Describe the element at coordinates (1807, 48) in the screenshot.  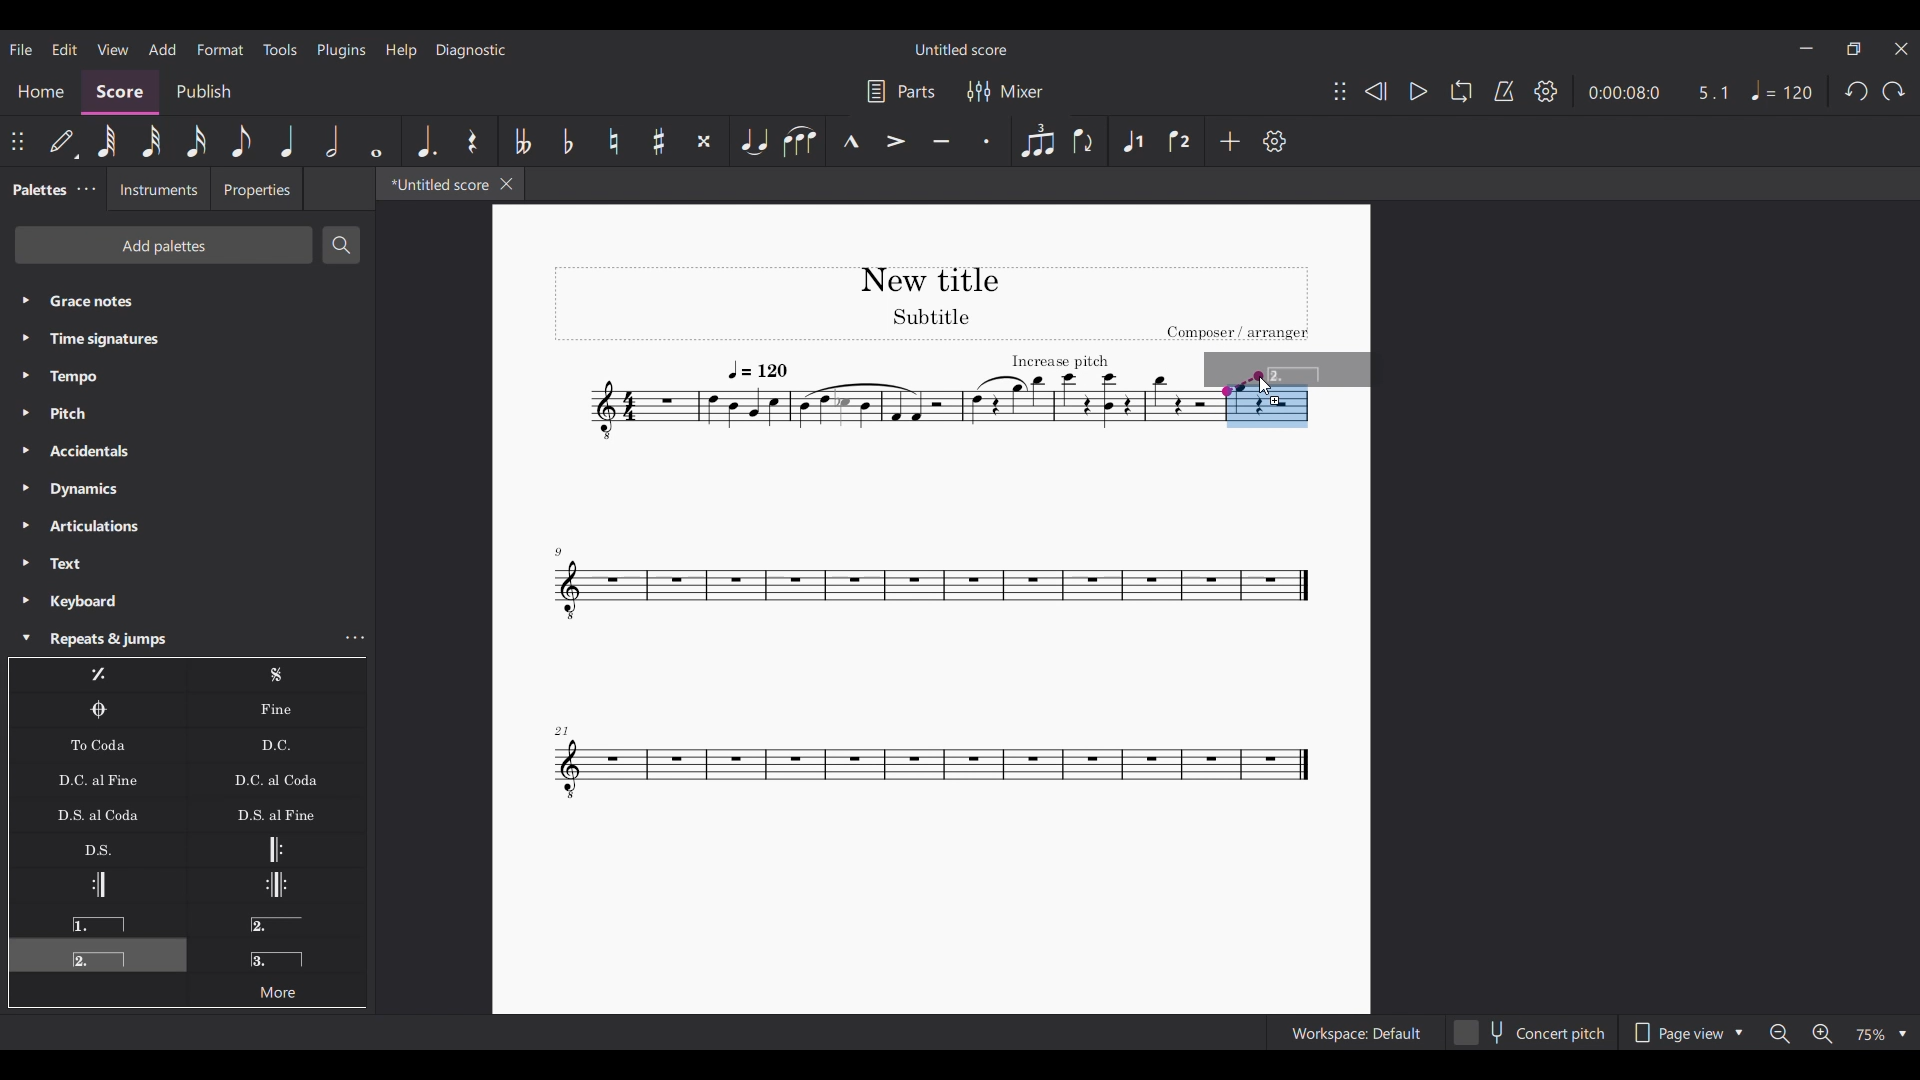
I see `Minimize` at that location.